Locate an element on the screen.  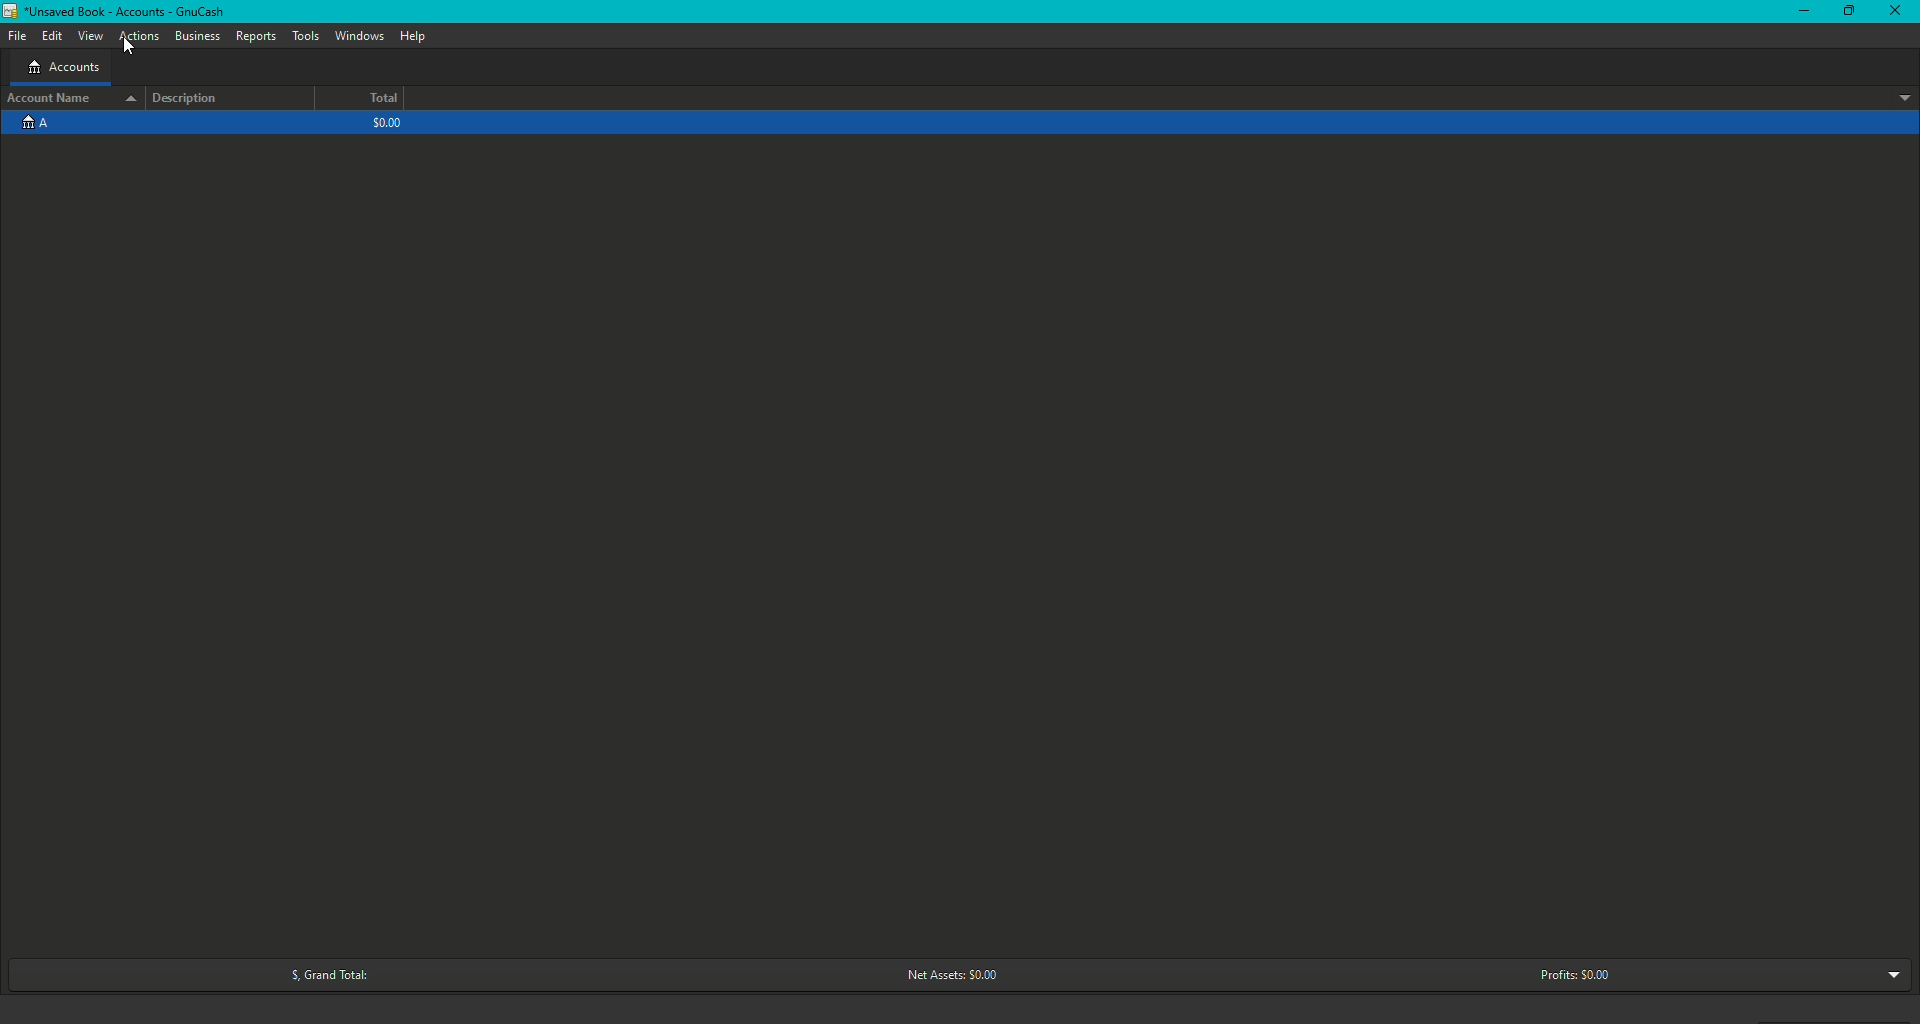
Account A is located at coordinates (39, 124).